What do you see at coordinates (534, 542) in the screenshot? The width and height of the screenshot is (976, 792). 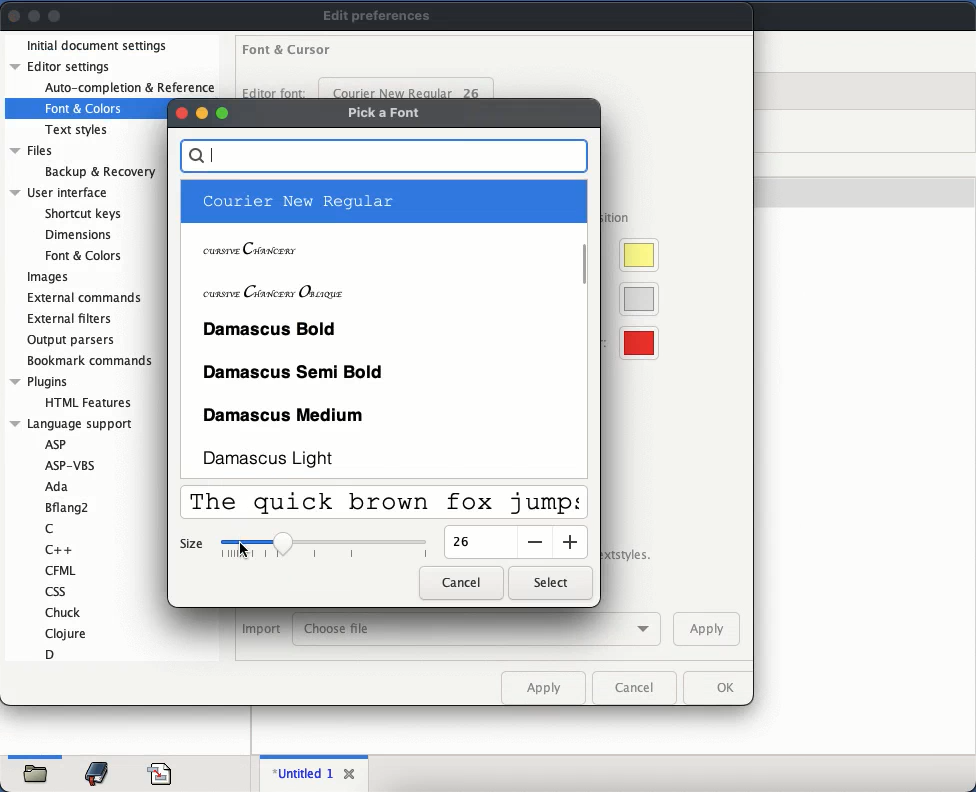 I see `decrease` at bounding box center [534, 542].